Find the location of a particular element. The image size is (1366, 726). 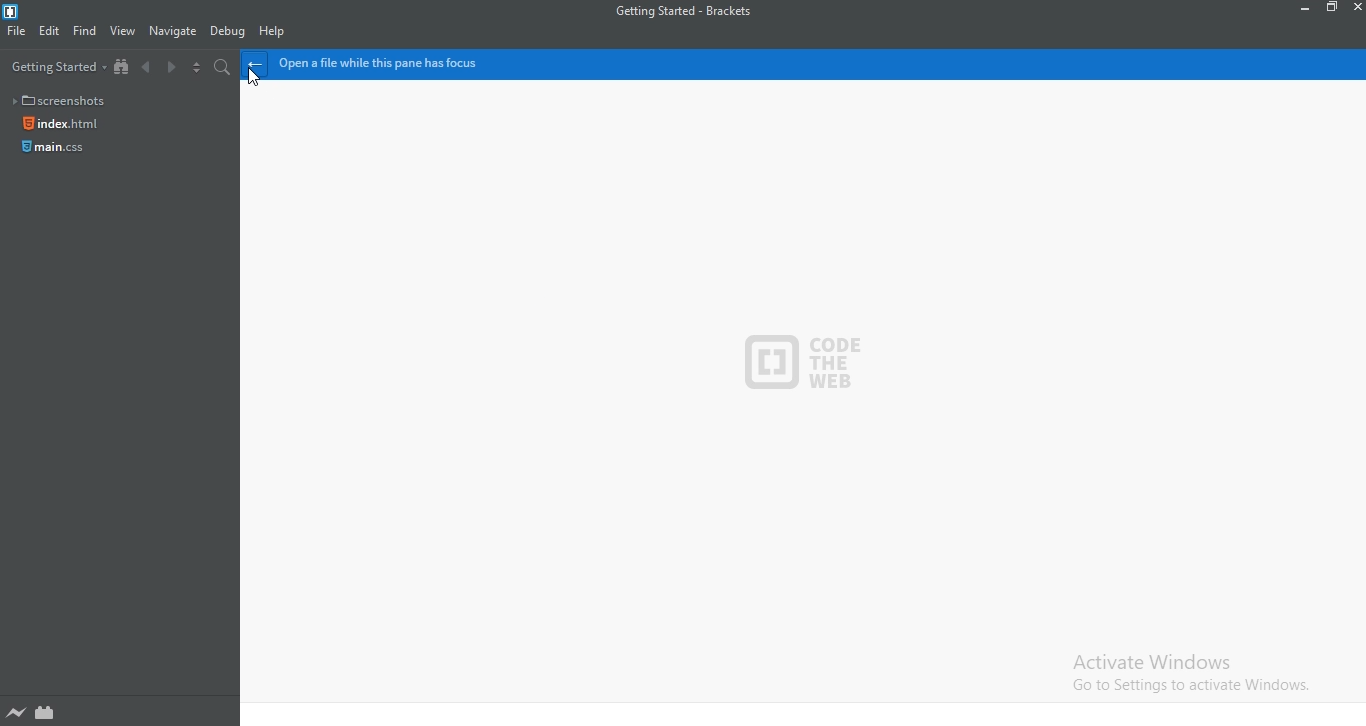

Find in files is located at coordinates (226, 68).